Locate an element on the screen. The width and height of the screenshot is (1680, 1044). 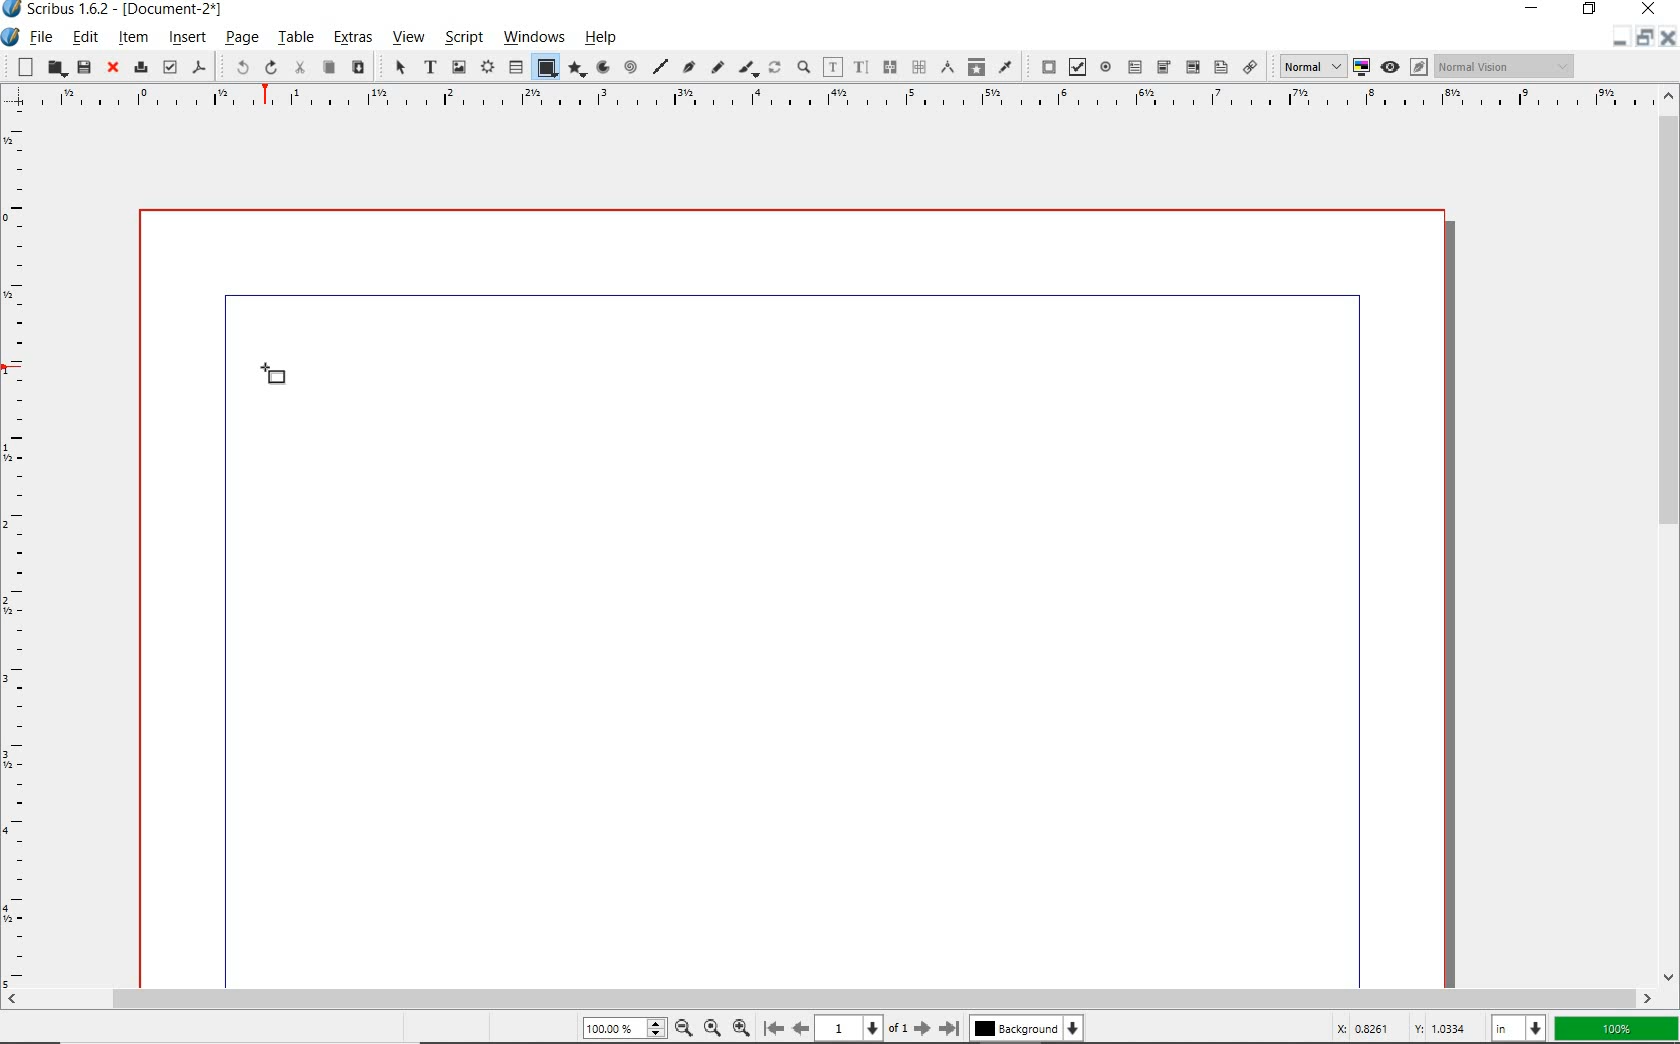
help is located at coordinates (604, 37).